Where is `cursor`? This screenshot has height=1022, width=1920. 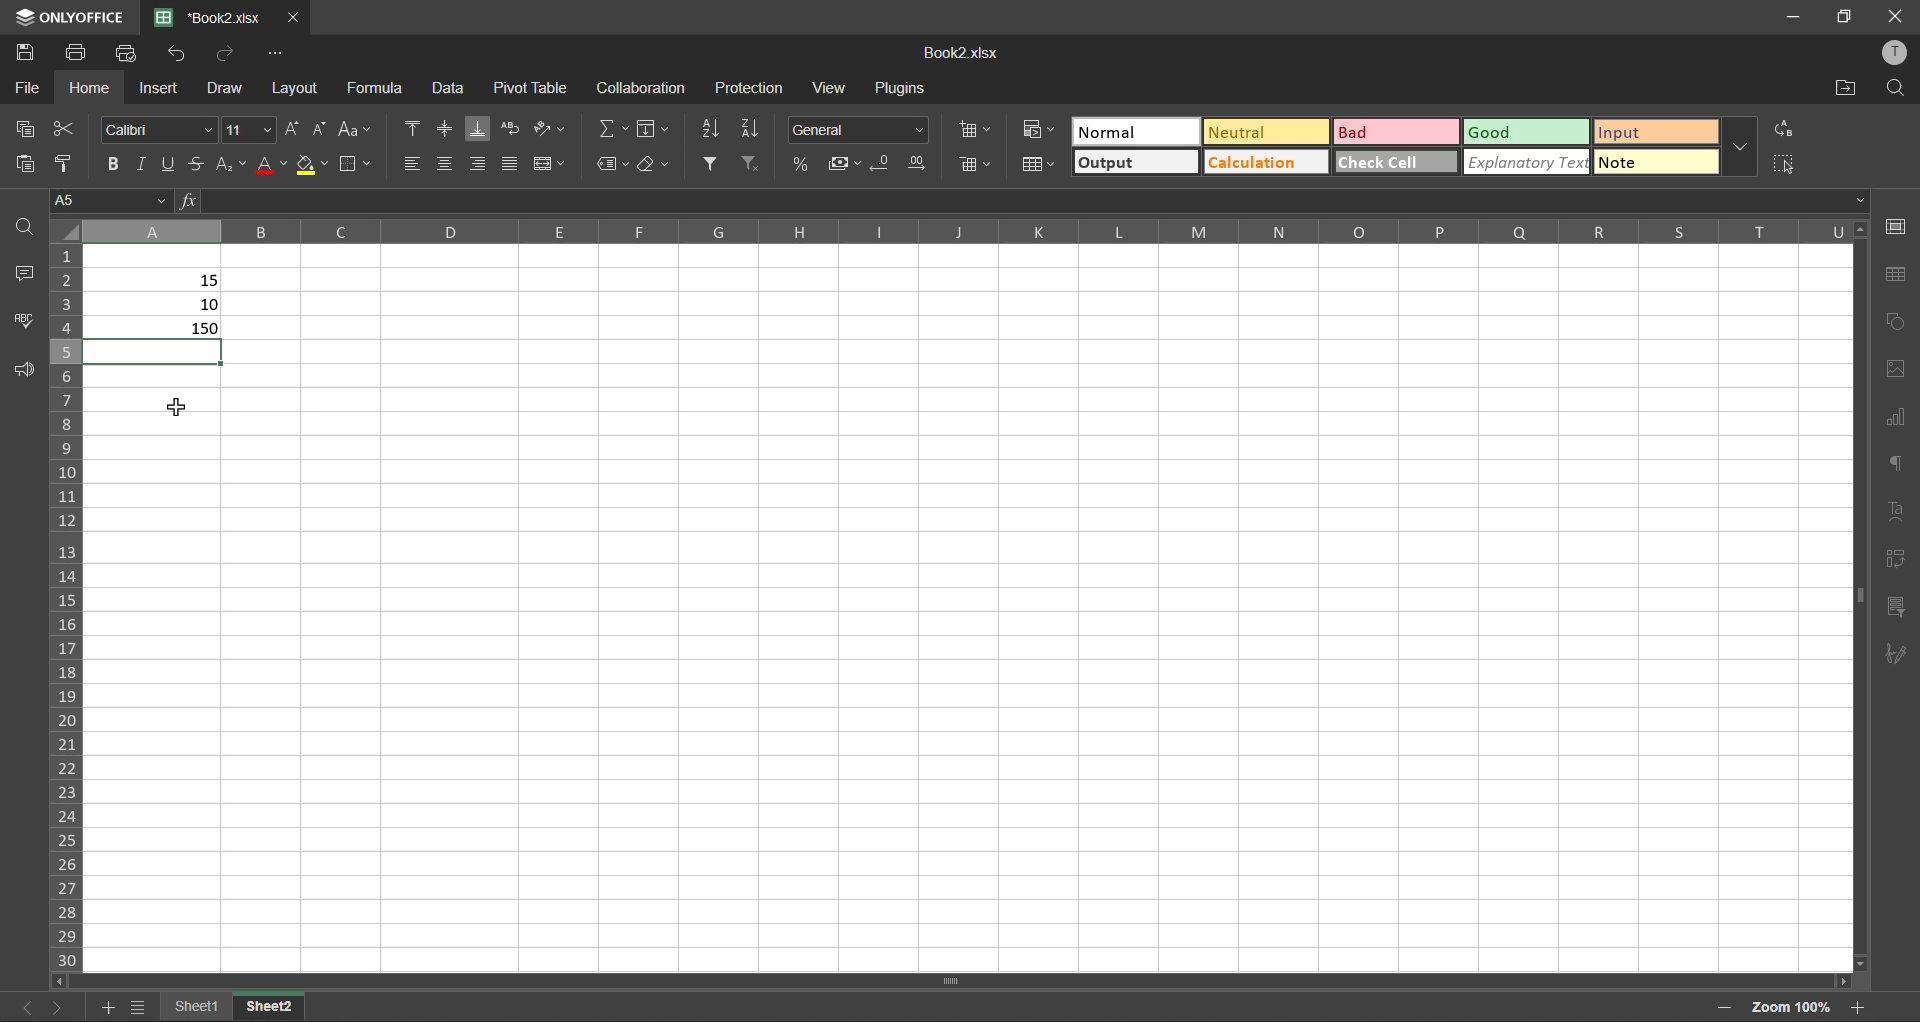 cursor is located at coordinates (176, 405).